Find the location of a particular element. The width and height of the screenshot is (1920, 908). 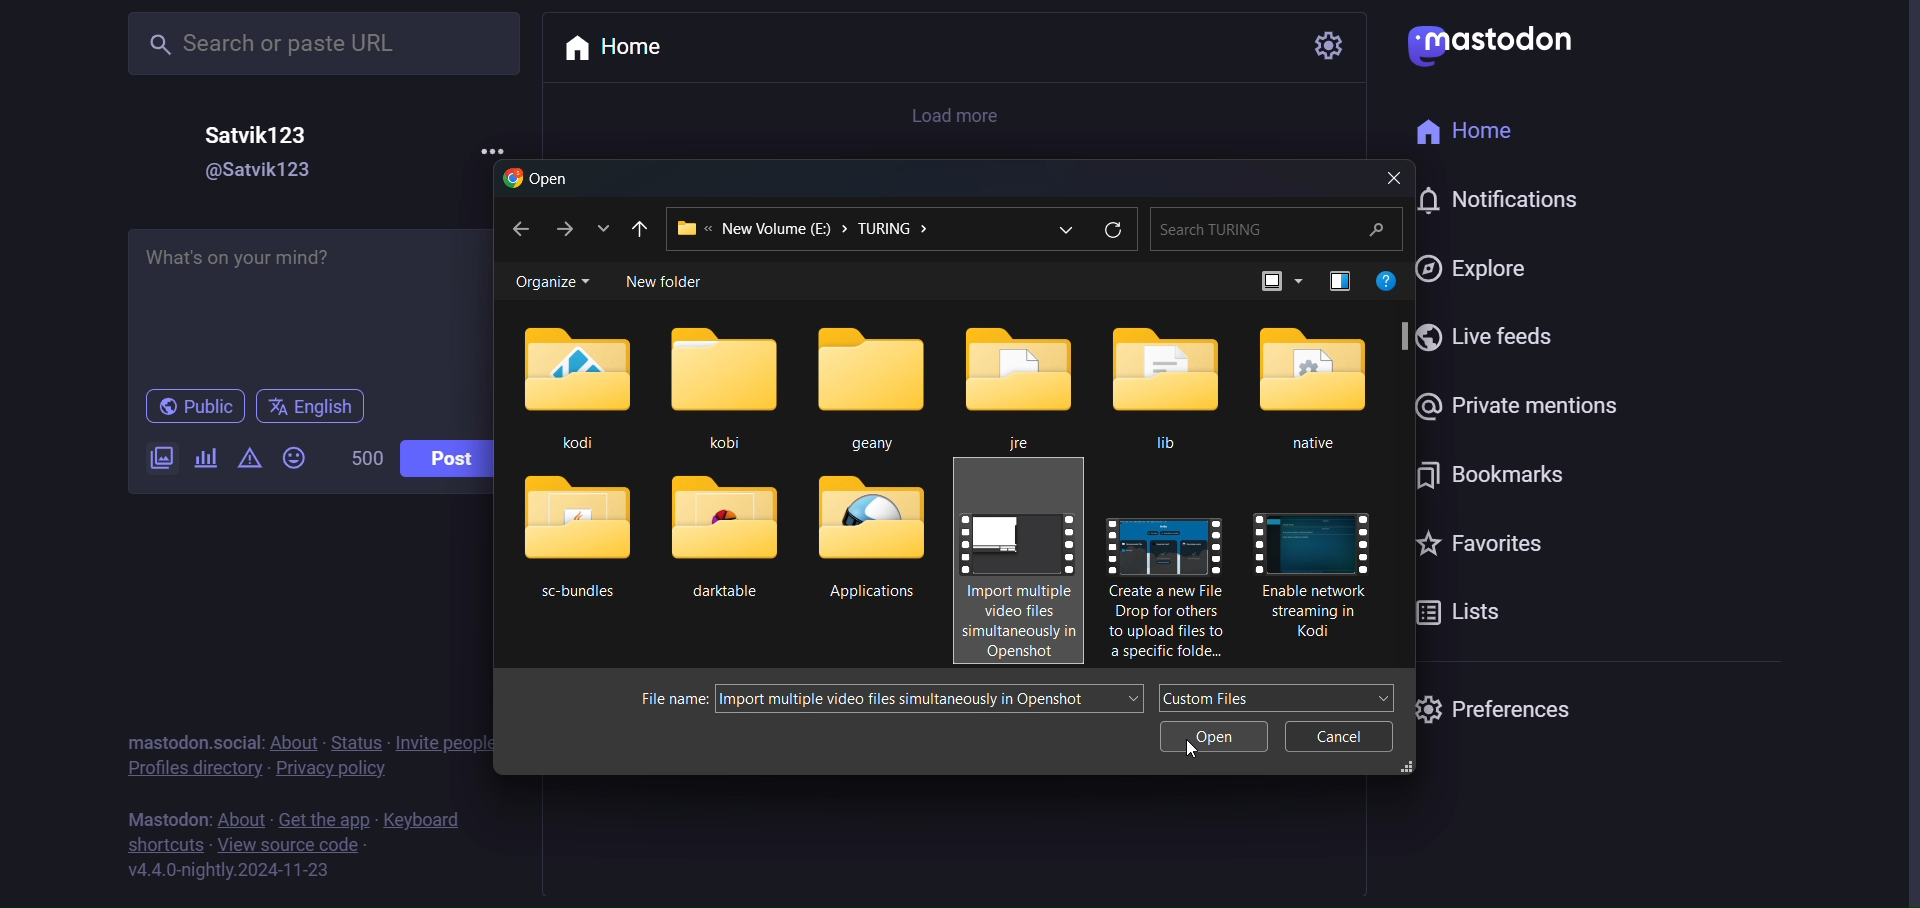

organize is located at coordinates (552, 280).